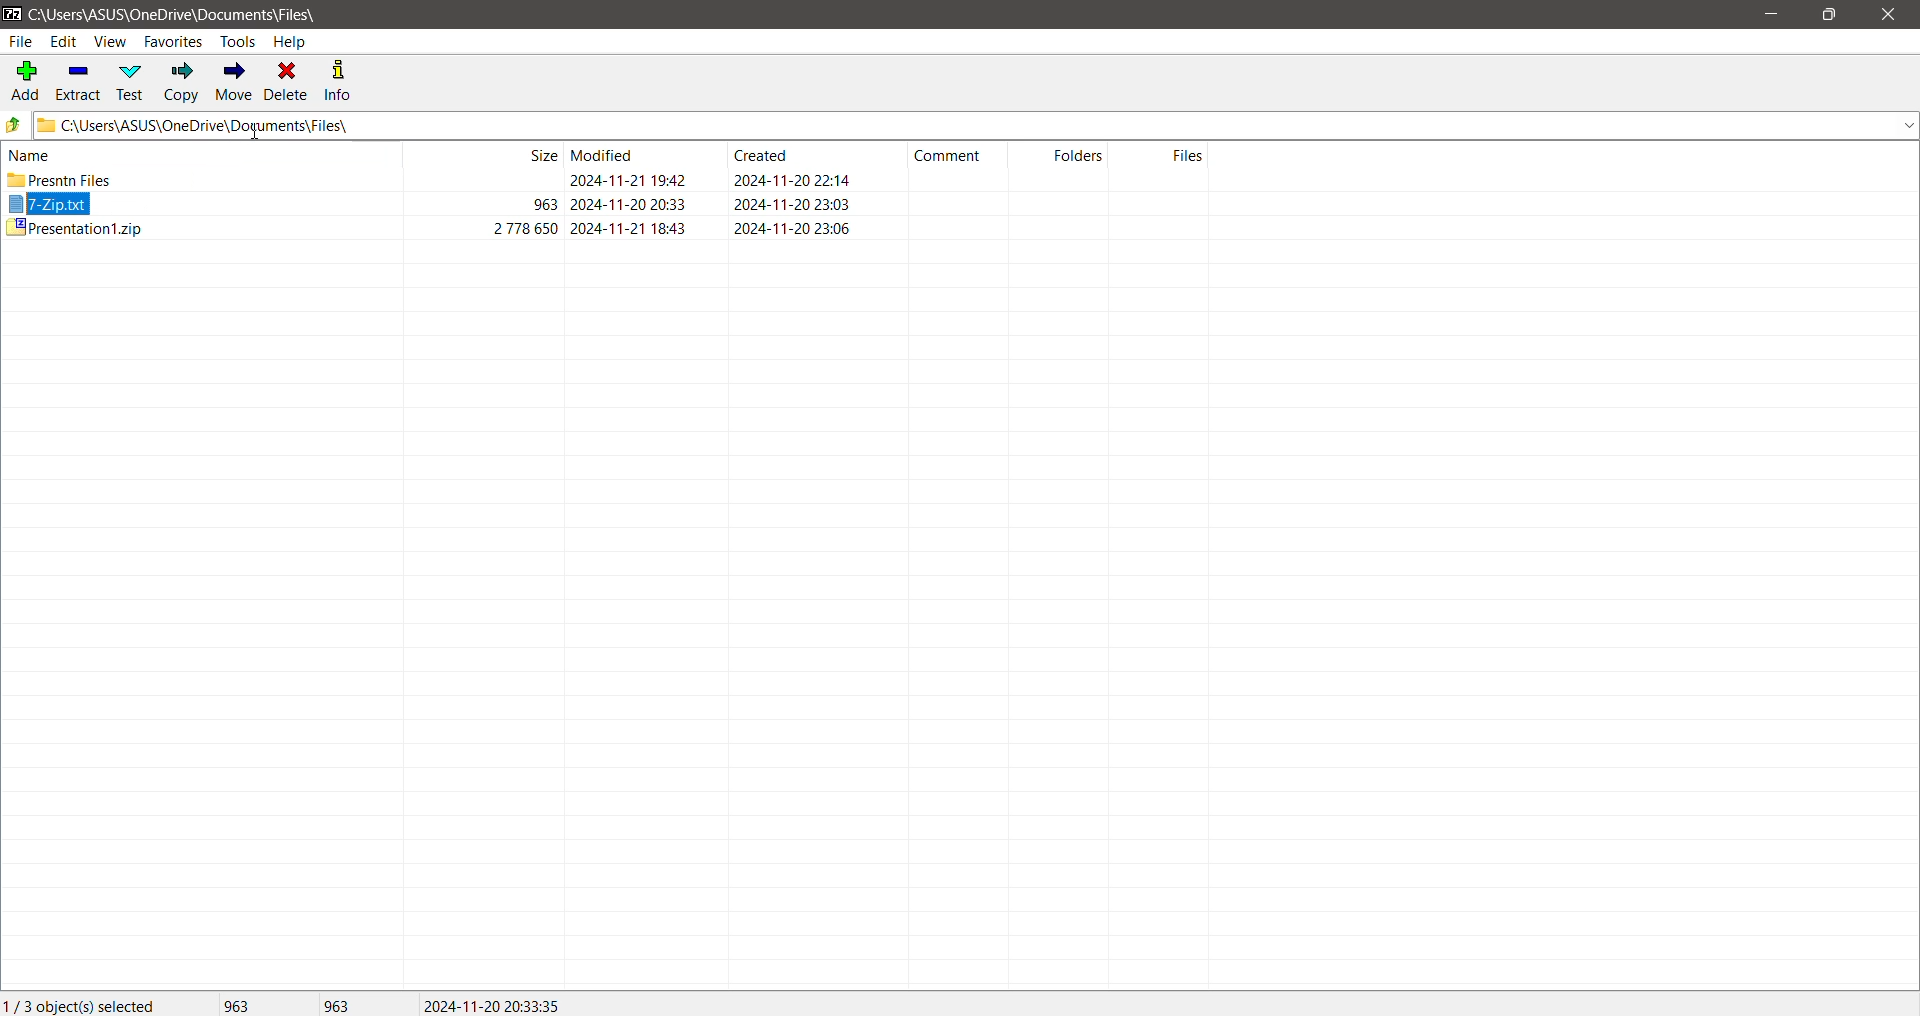  Describe the element at coordinates (237, 42) in the screenshot. I see `Tools` at that location.